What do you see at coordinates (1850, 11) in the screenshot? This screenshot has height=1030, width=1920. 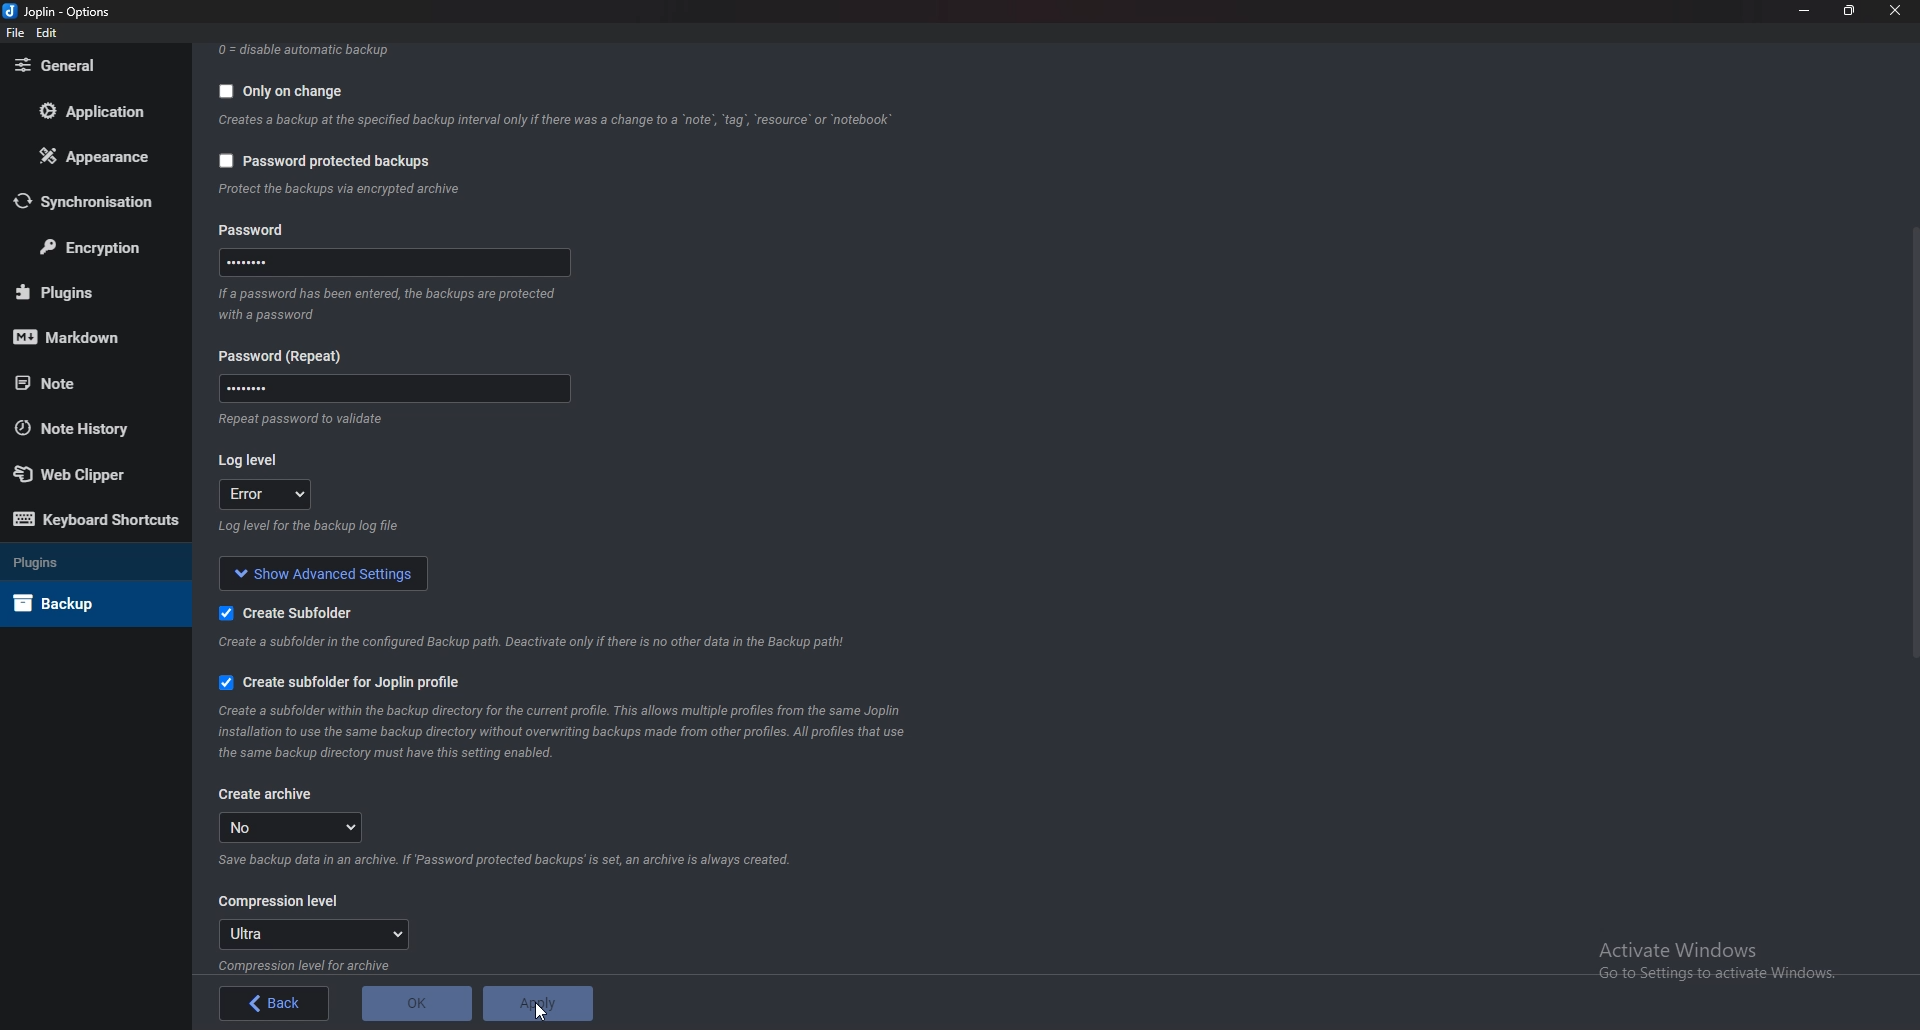 I see `Resize` at bounding box center [1850, 11].